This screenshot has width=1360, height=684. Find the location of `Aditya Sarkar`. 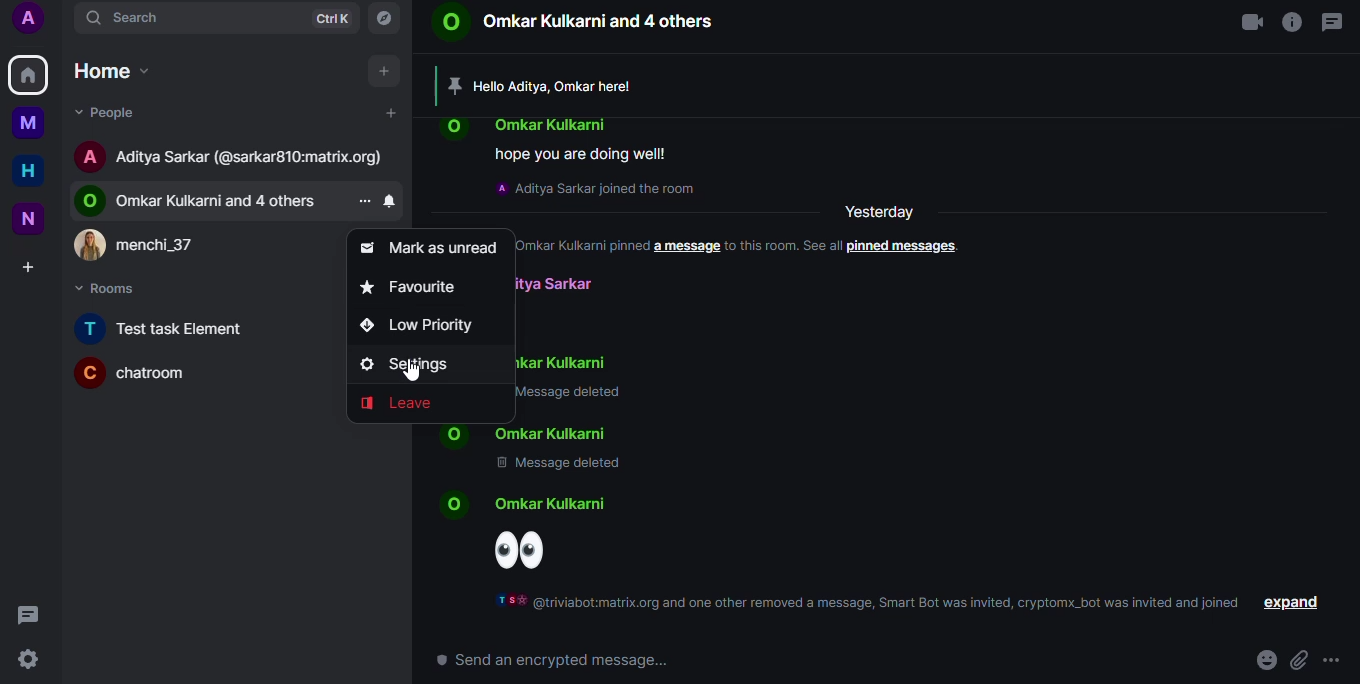

Aditya Sarkar is located at coordinates (553, 282).